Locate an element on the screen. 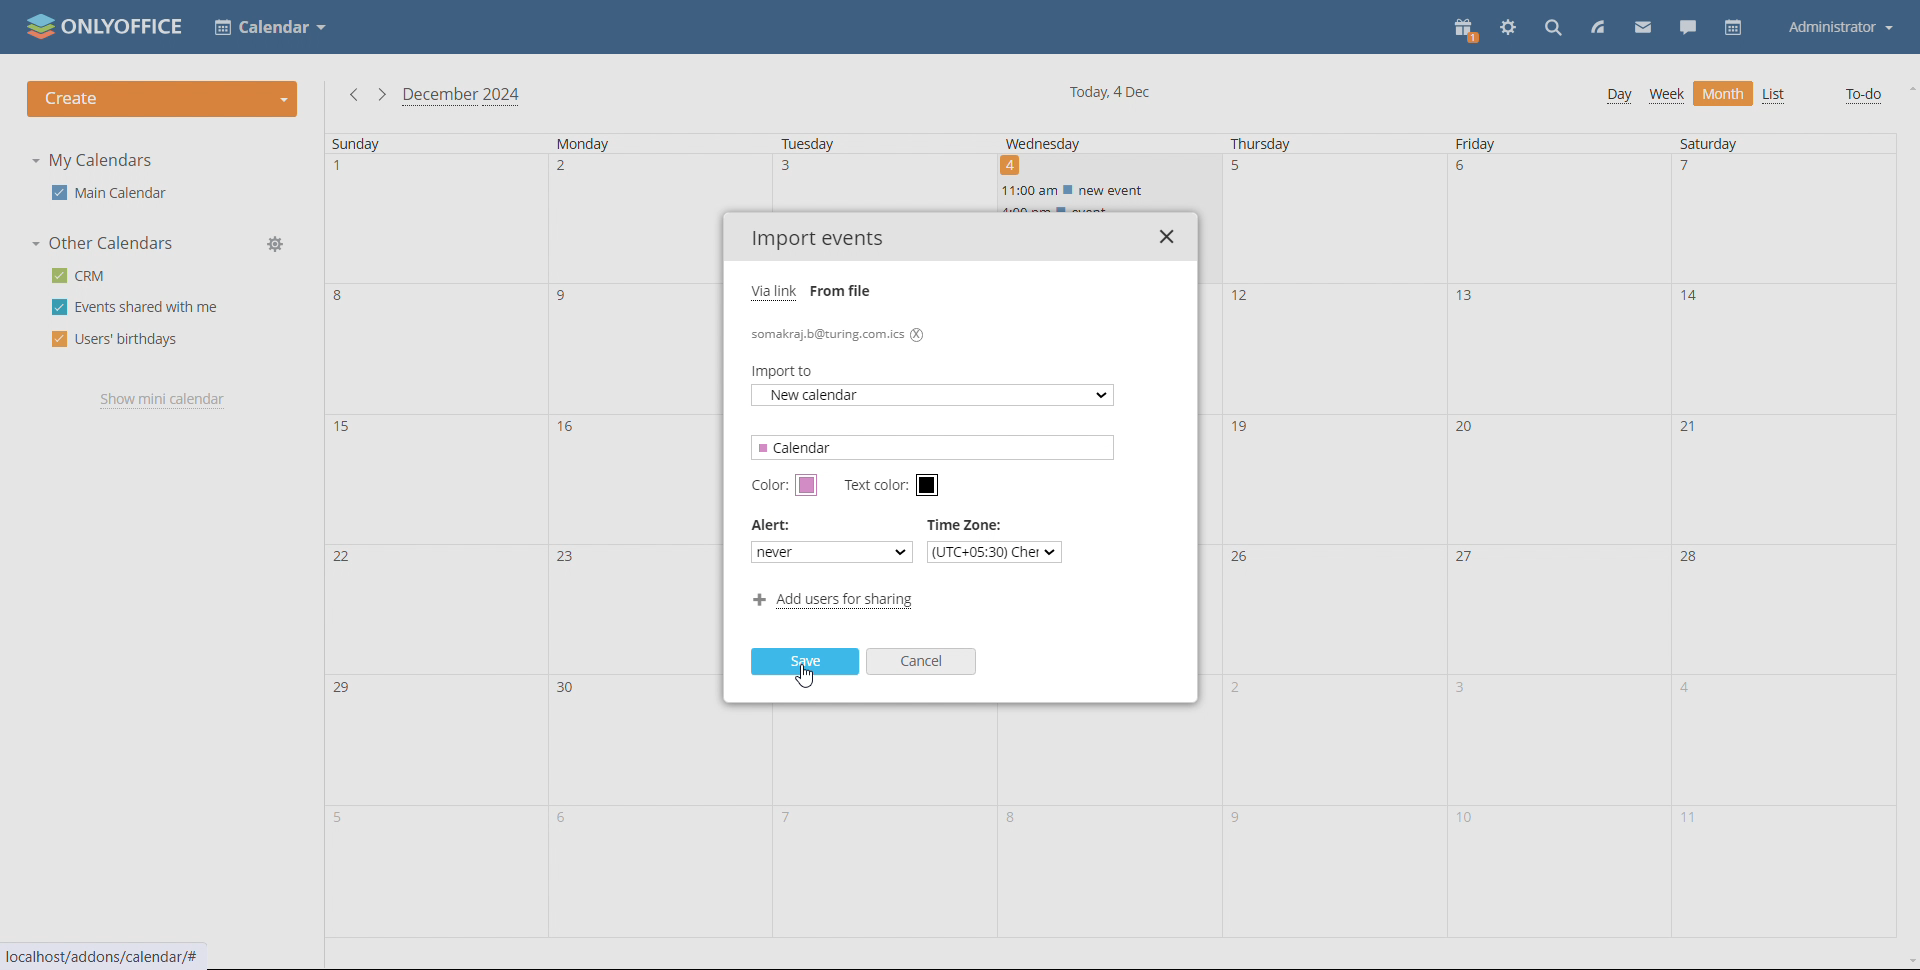  set text color is located at coordinates (928, 486).